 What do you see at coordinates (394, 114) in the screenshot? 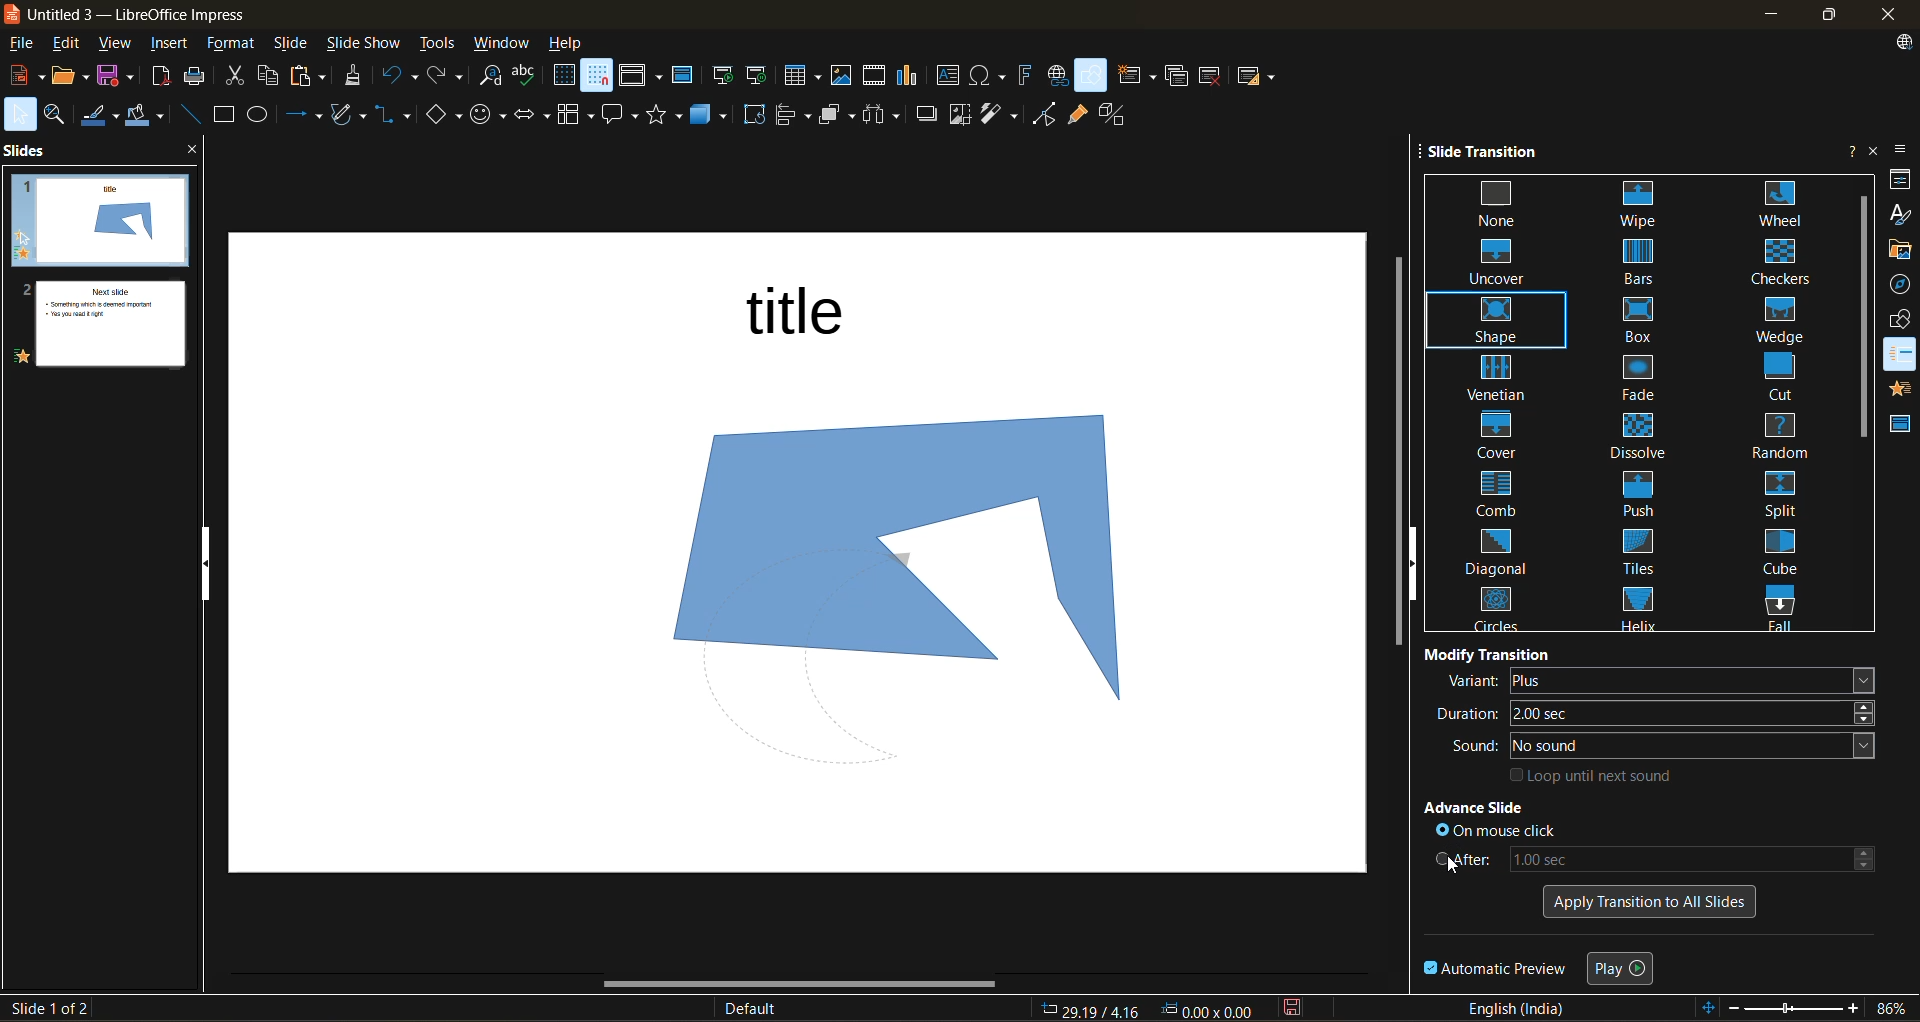
I see `connectors` at bounding box center [394, 114].